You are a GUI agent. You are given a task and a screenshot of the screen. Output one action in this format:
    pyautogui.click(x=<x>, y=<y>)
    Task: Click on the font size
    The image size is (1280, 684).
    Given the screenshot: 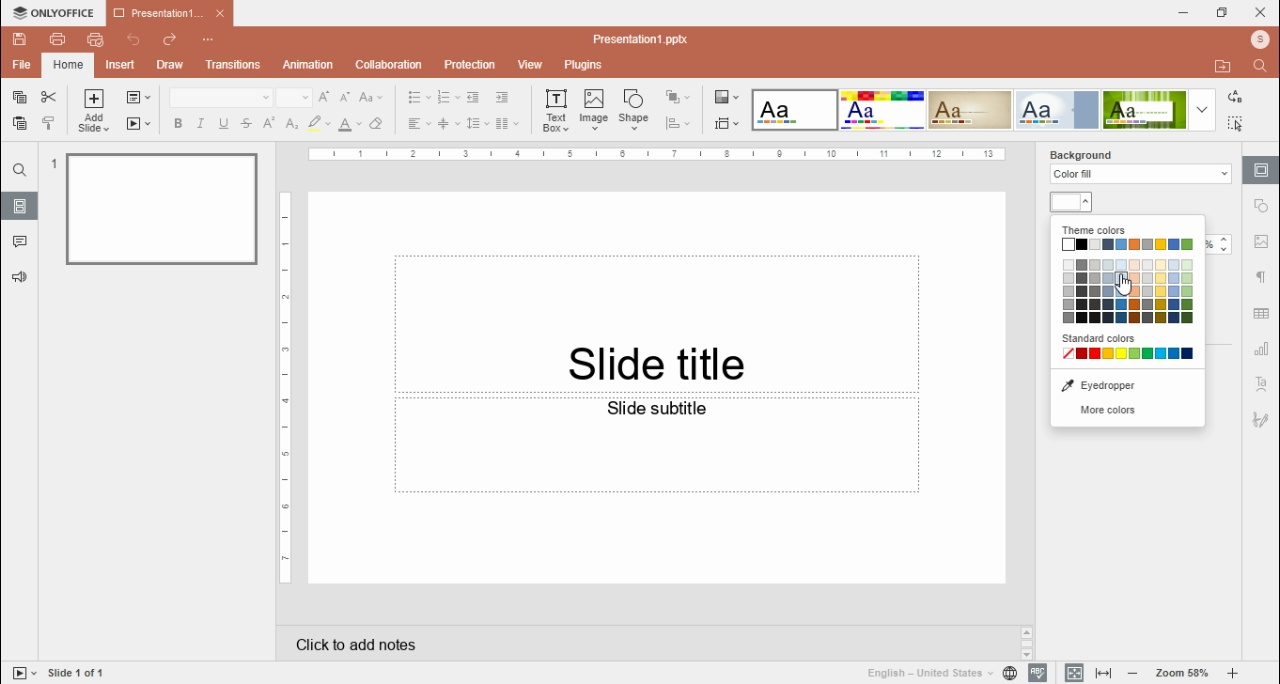 What is the action you would take?
    pyautogui.click(x=294, y=97)
    